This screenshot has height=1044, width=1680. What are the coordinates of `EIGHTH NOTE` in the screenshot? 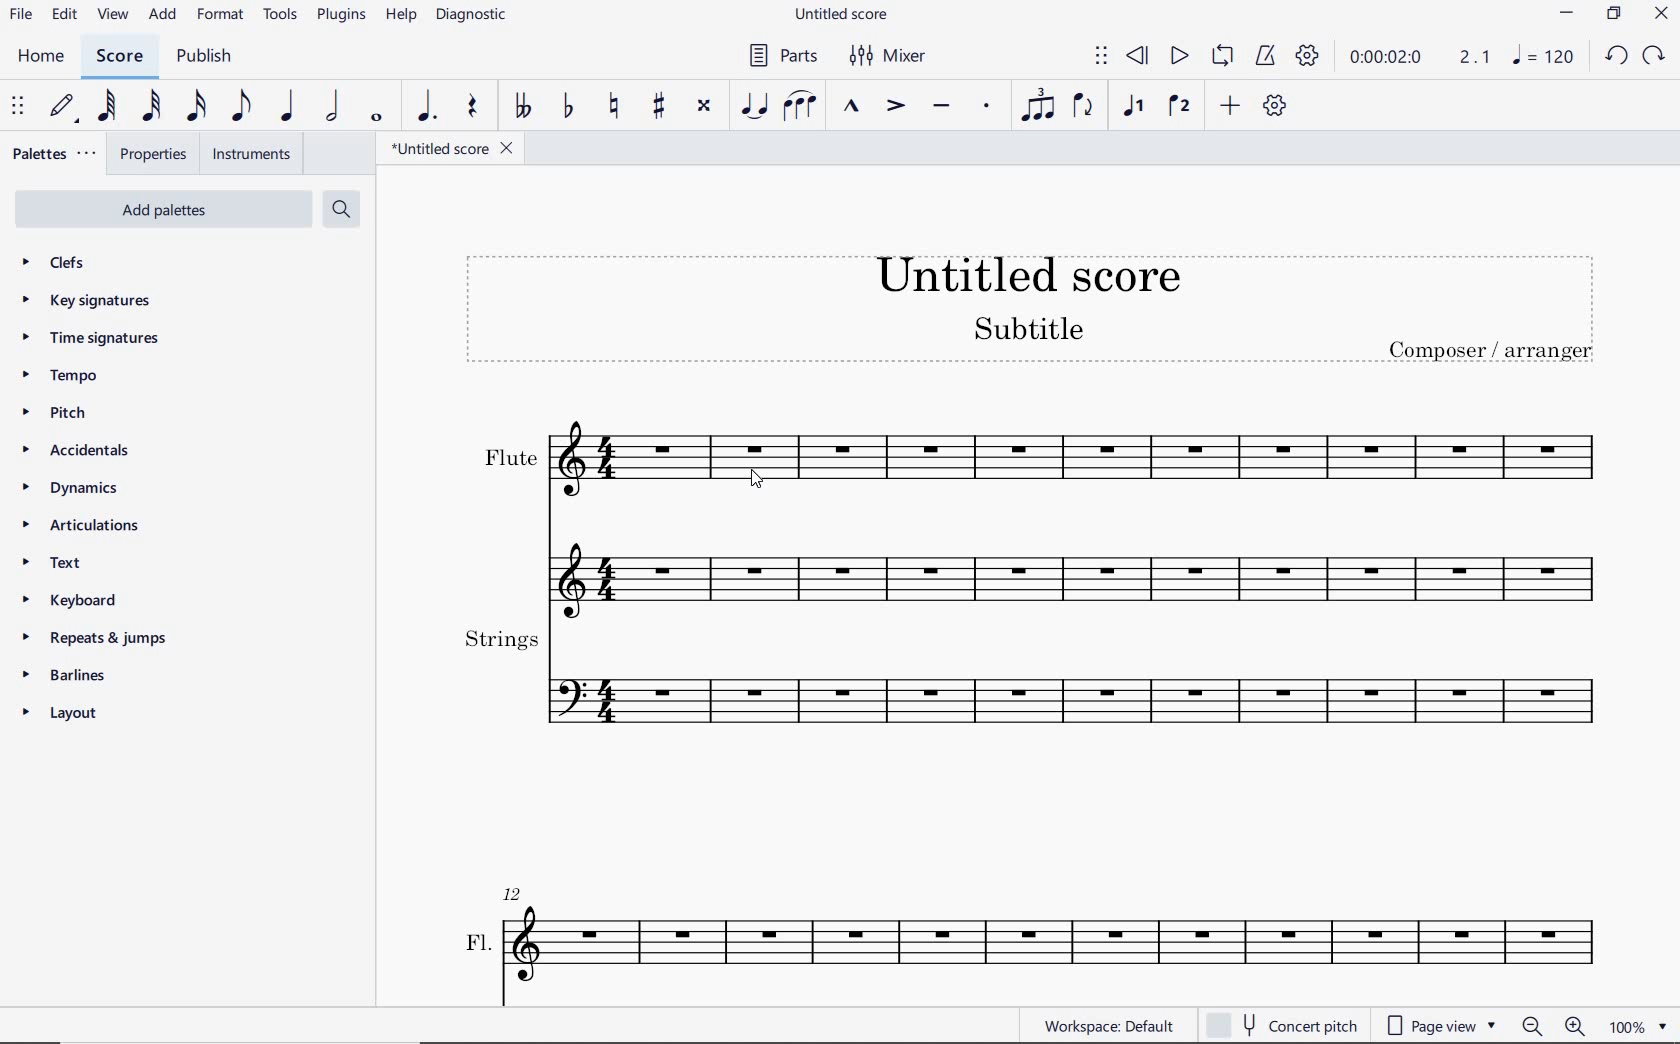 It's located at (239, 108).